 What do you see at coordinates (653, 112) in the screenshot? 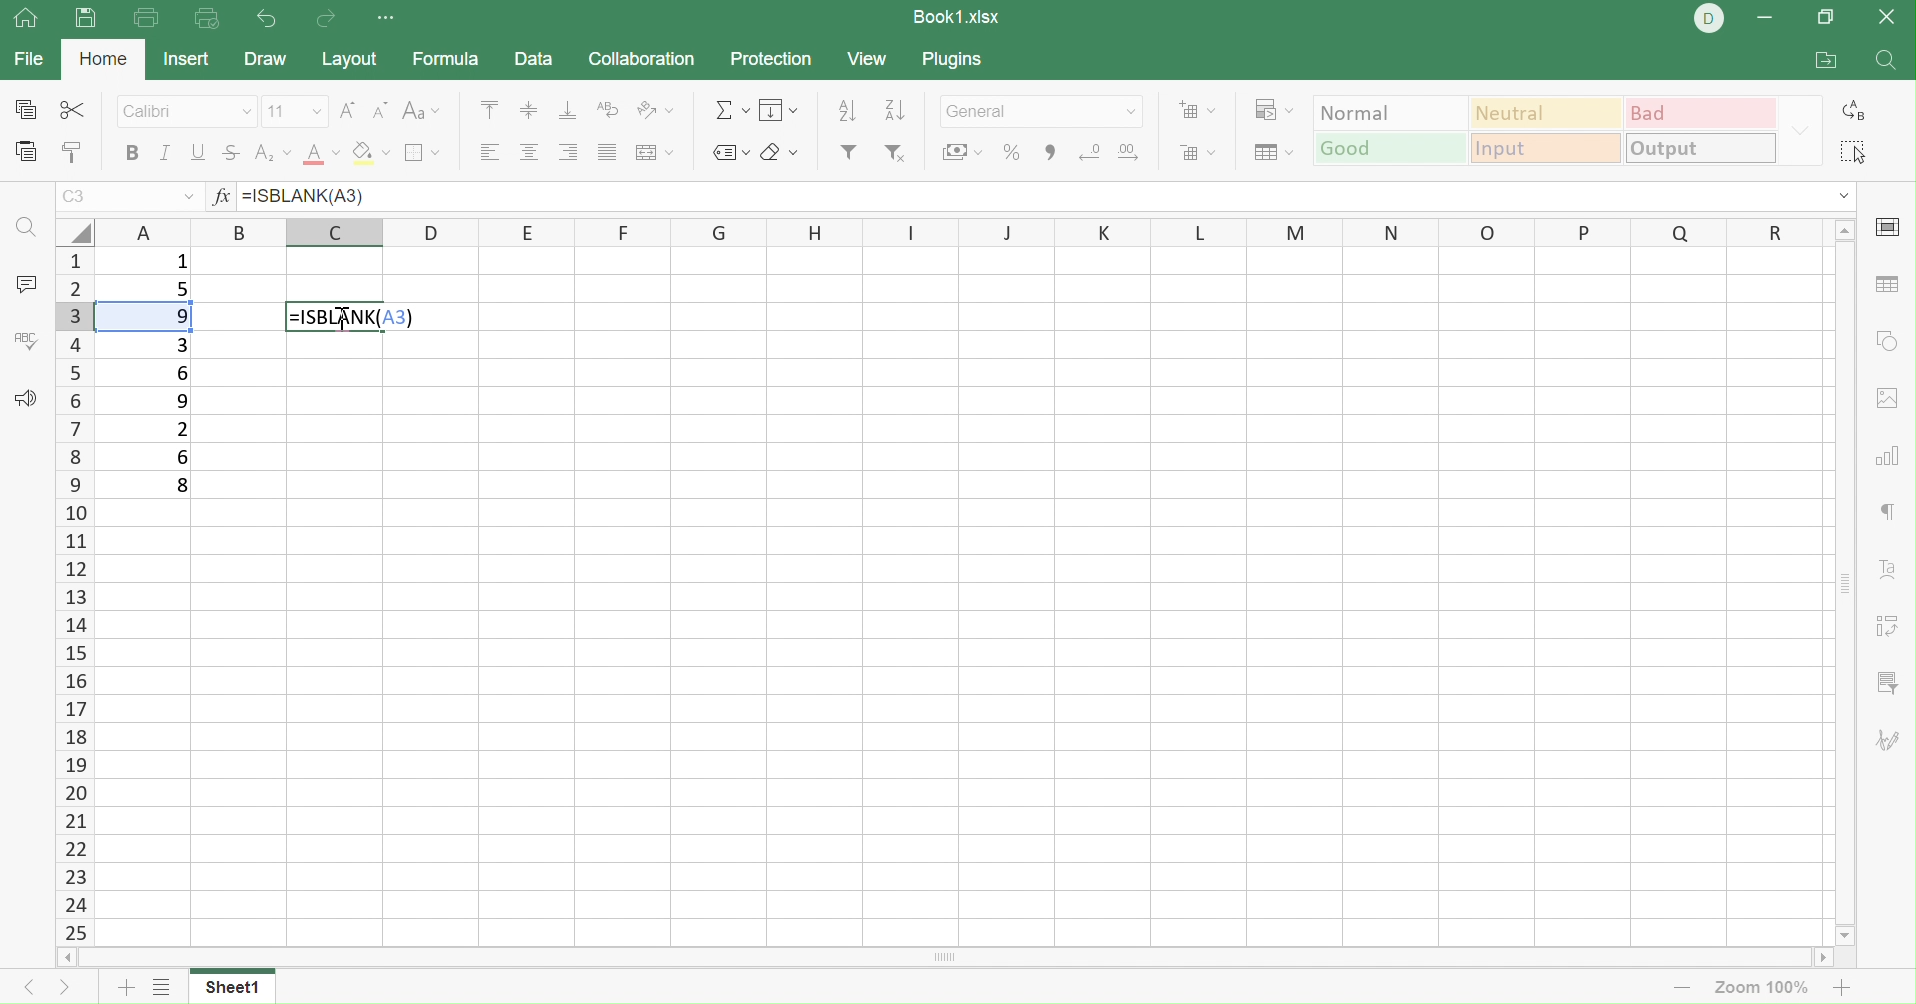
I see `Orientation` at bounding box center [653, 112].